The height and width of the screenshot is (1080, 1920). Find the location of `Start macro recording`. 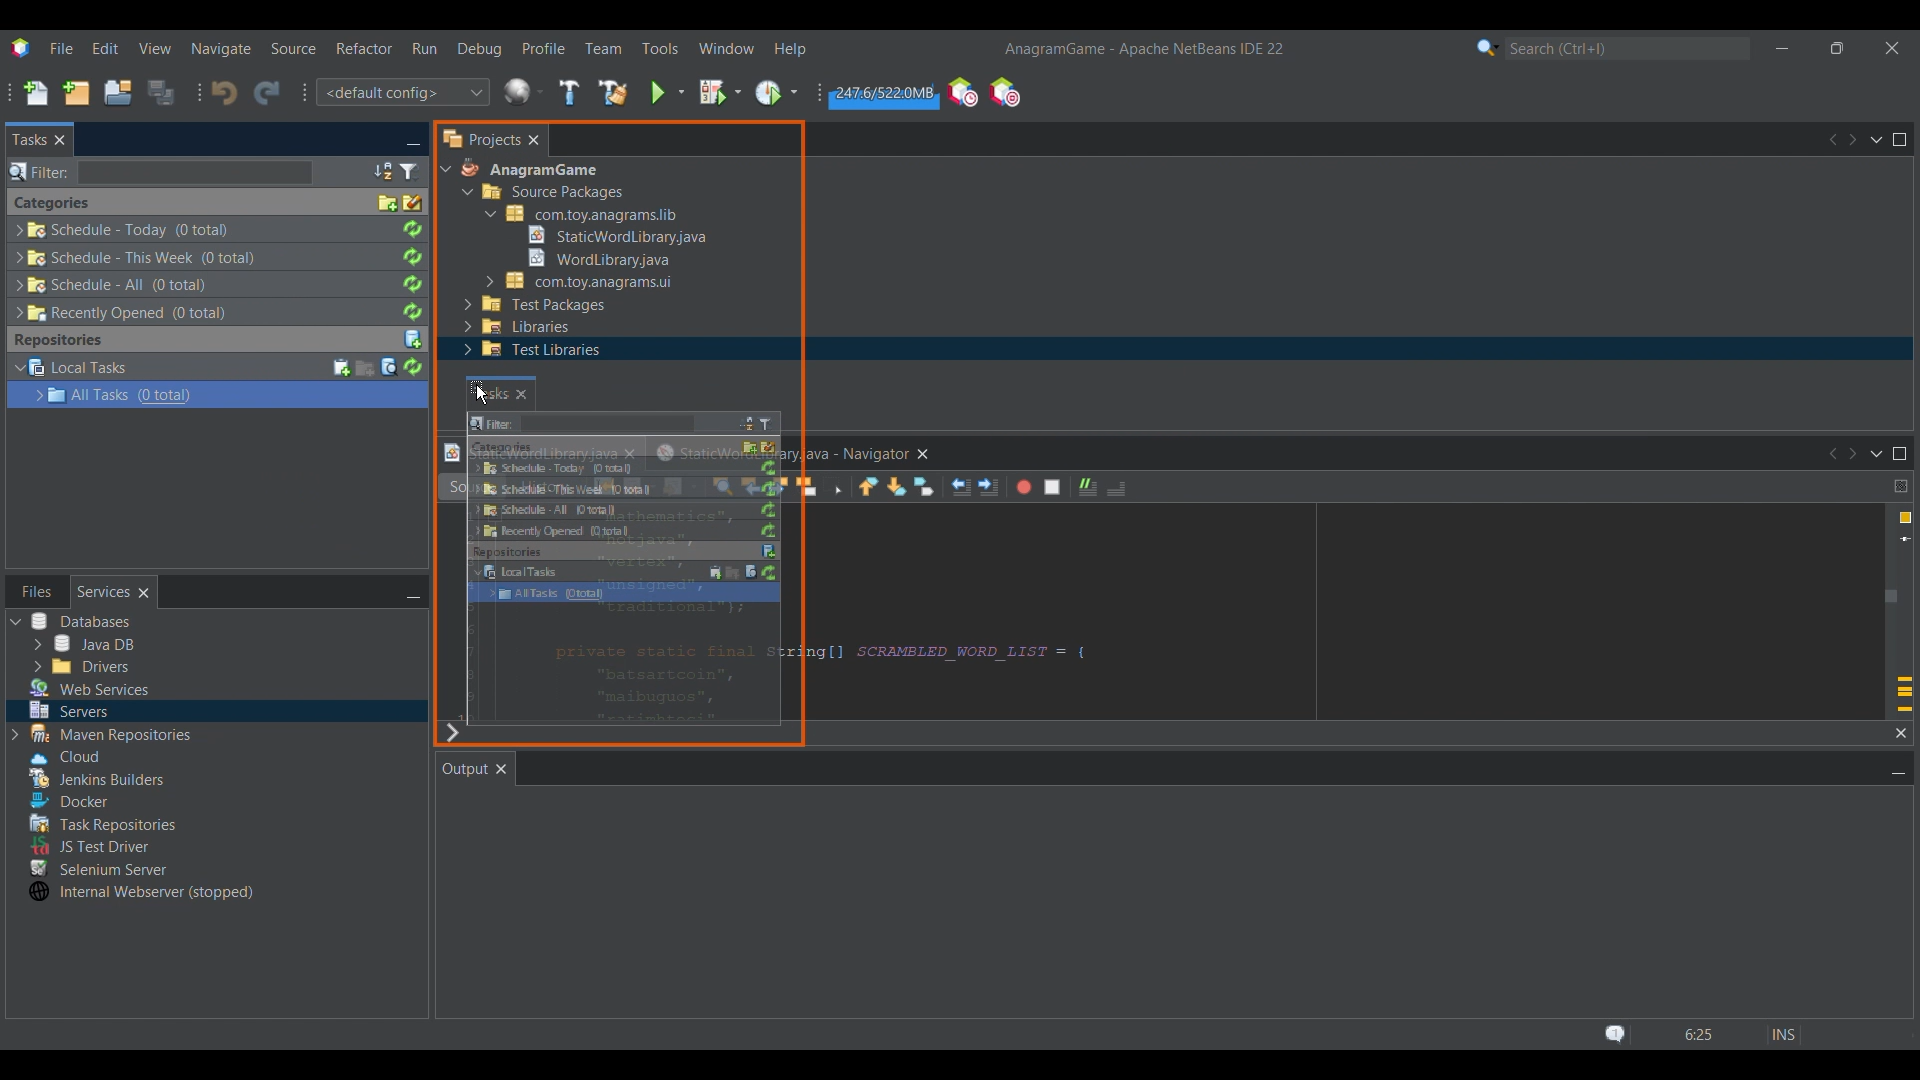

Start macro recording is located at coordinates (1024, 487).